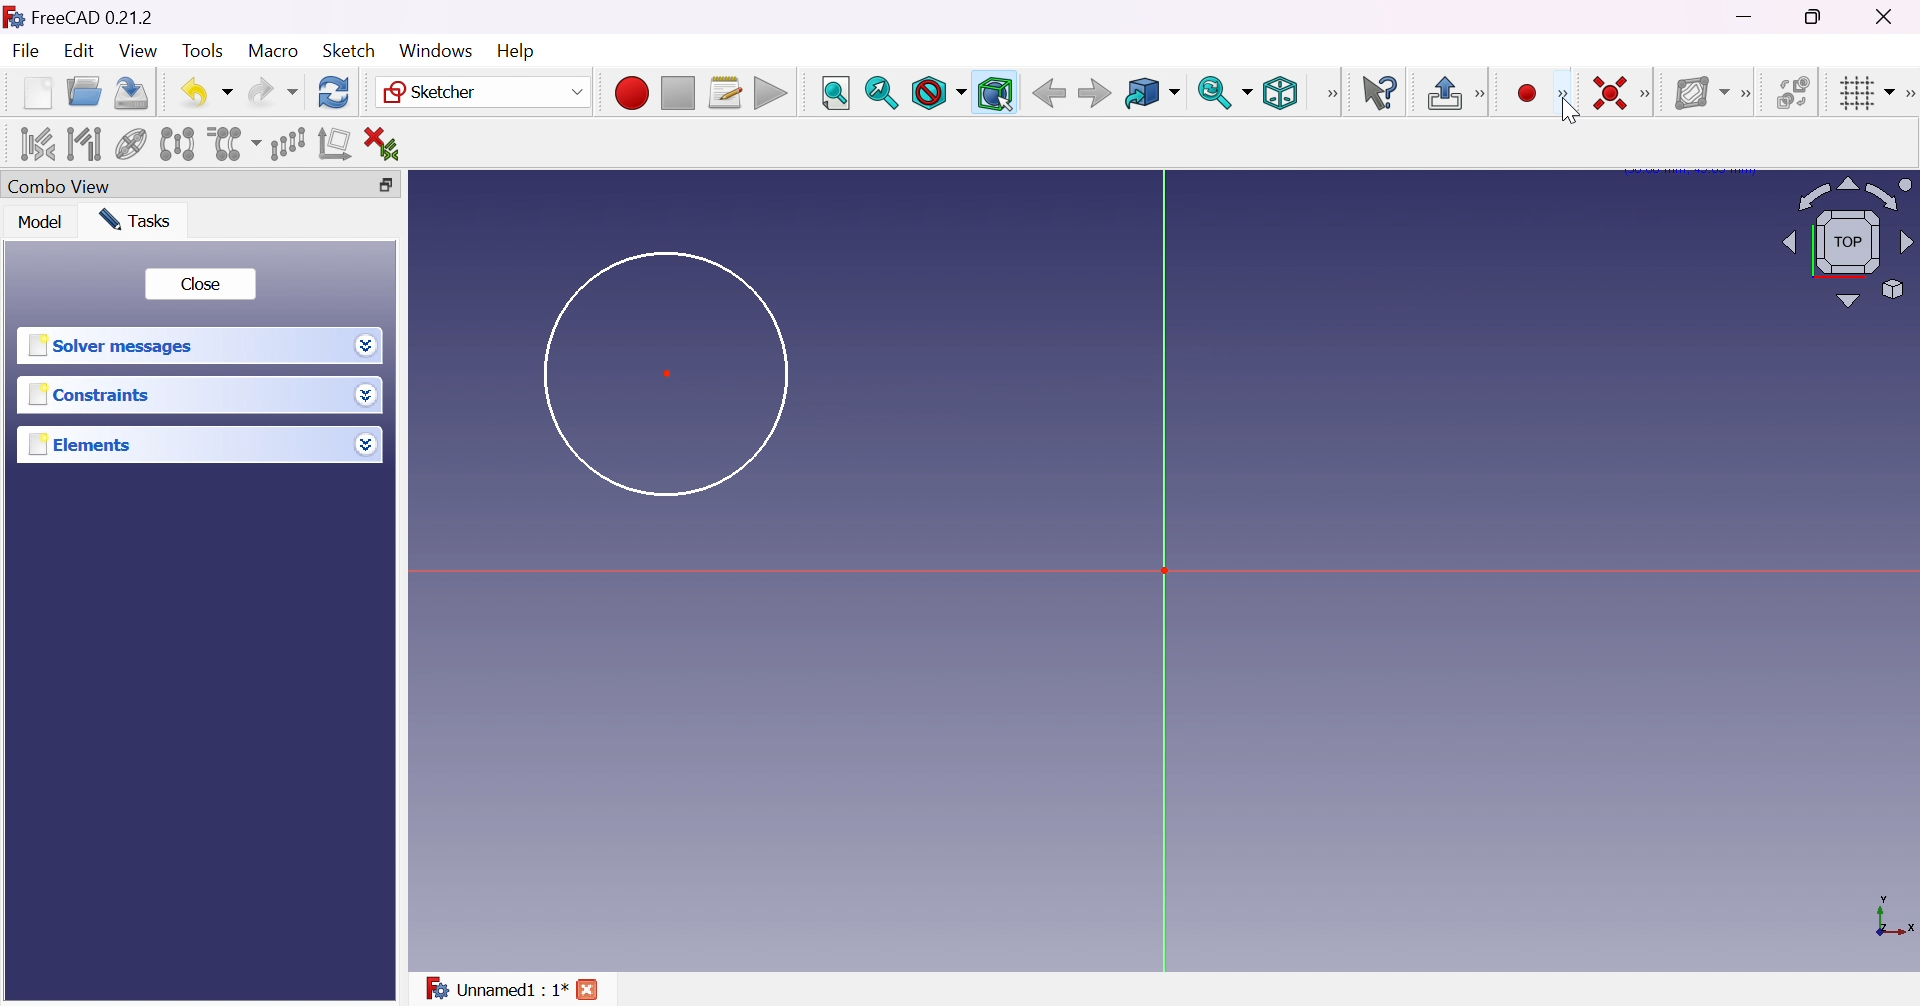  I want to click on Tasks, so click(134, 219).